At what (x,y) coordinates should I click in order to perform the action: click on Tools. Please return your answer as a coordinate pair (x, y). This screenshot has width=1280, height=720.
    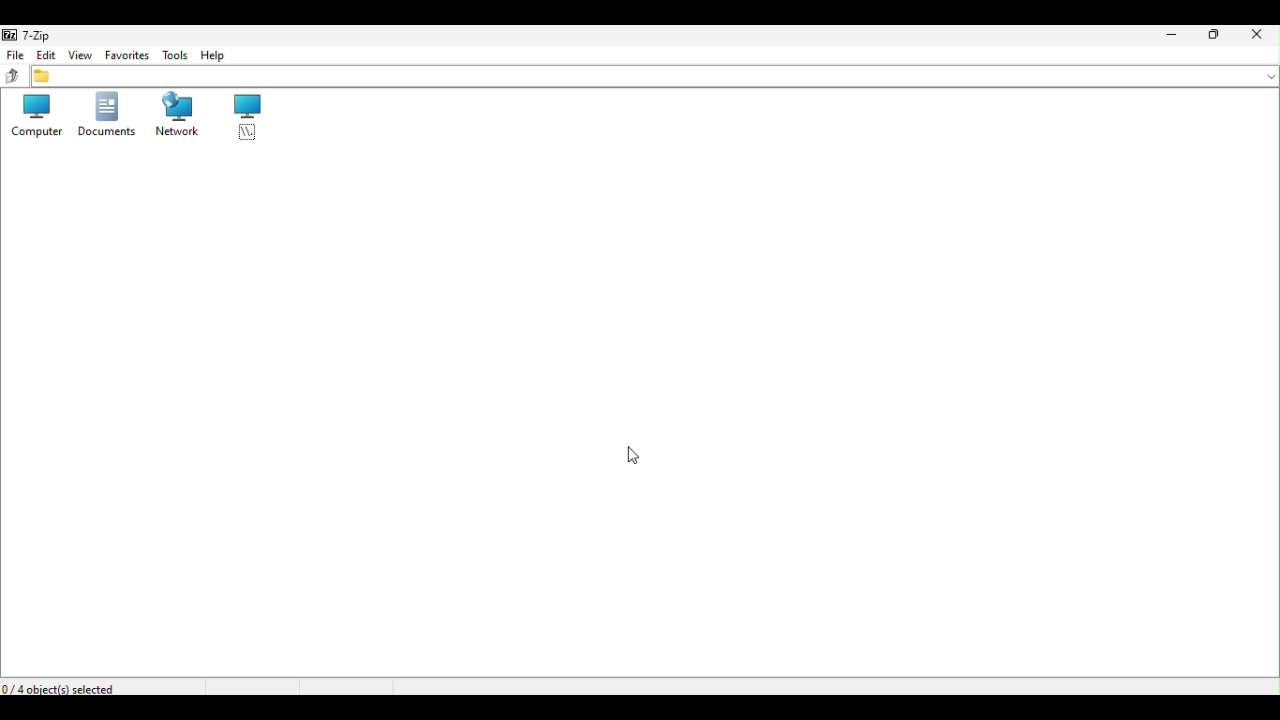
    Looking at the image, I should click on (173, 55).